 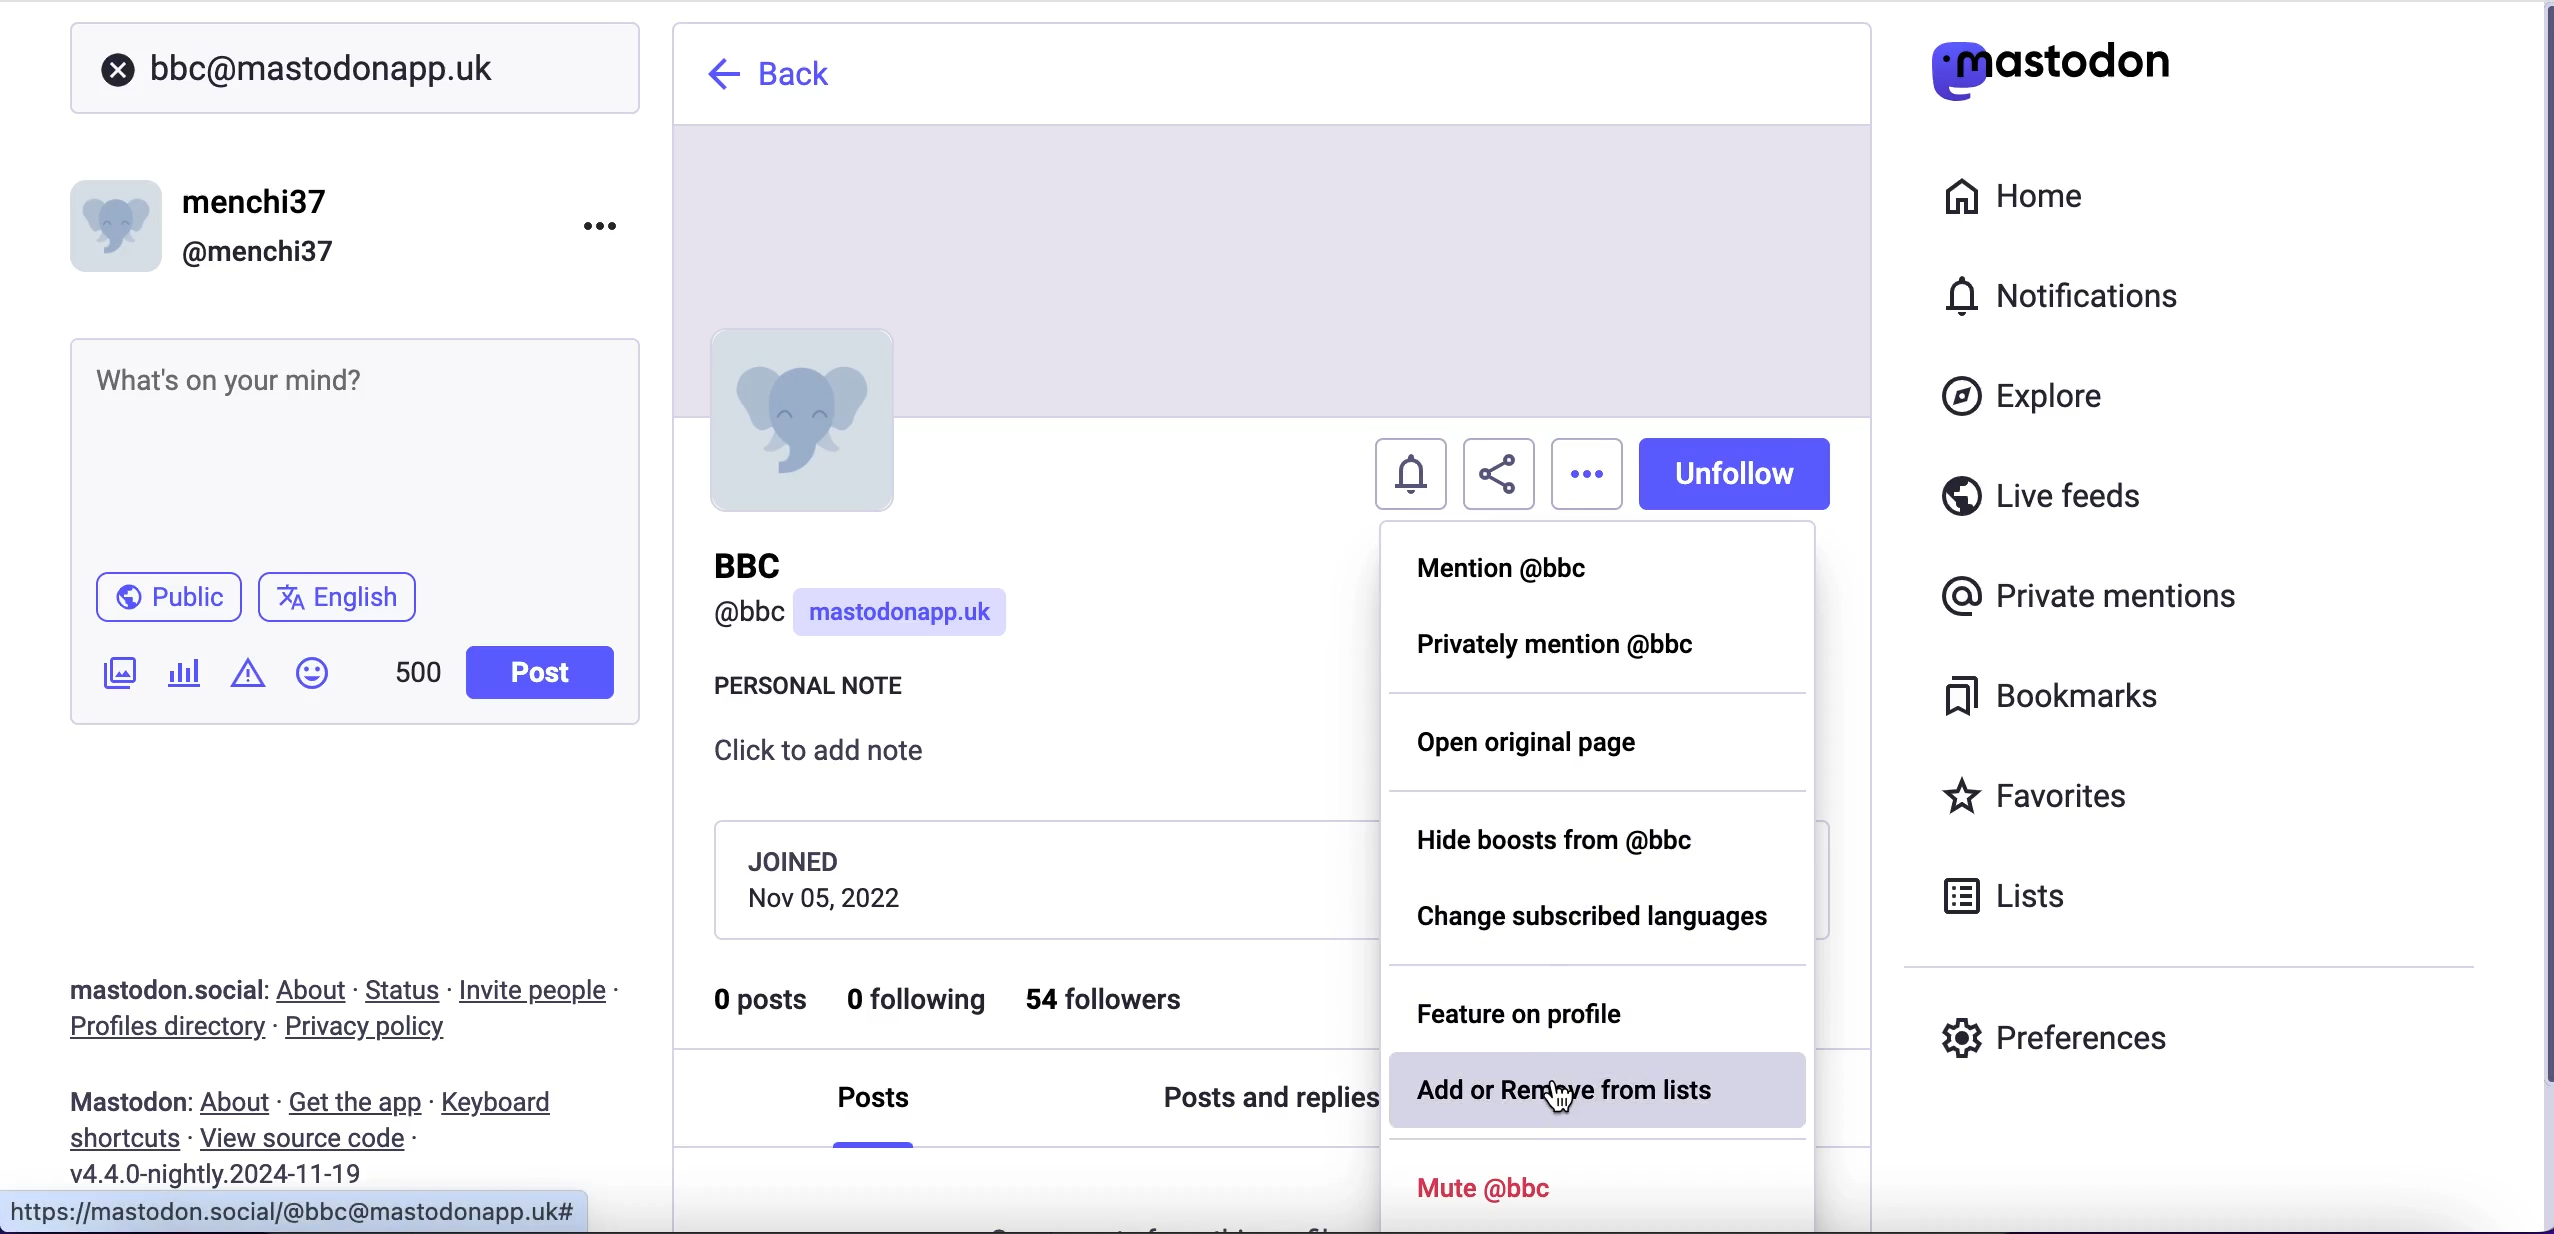 I want to click on status, so click(x=405, y=990).